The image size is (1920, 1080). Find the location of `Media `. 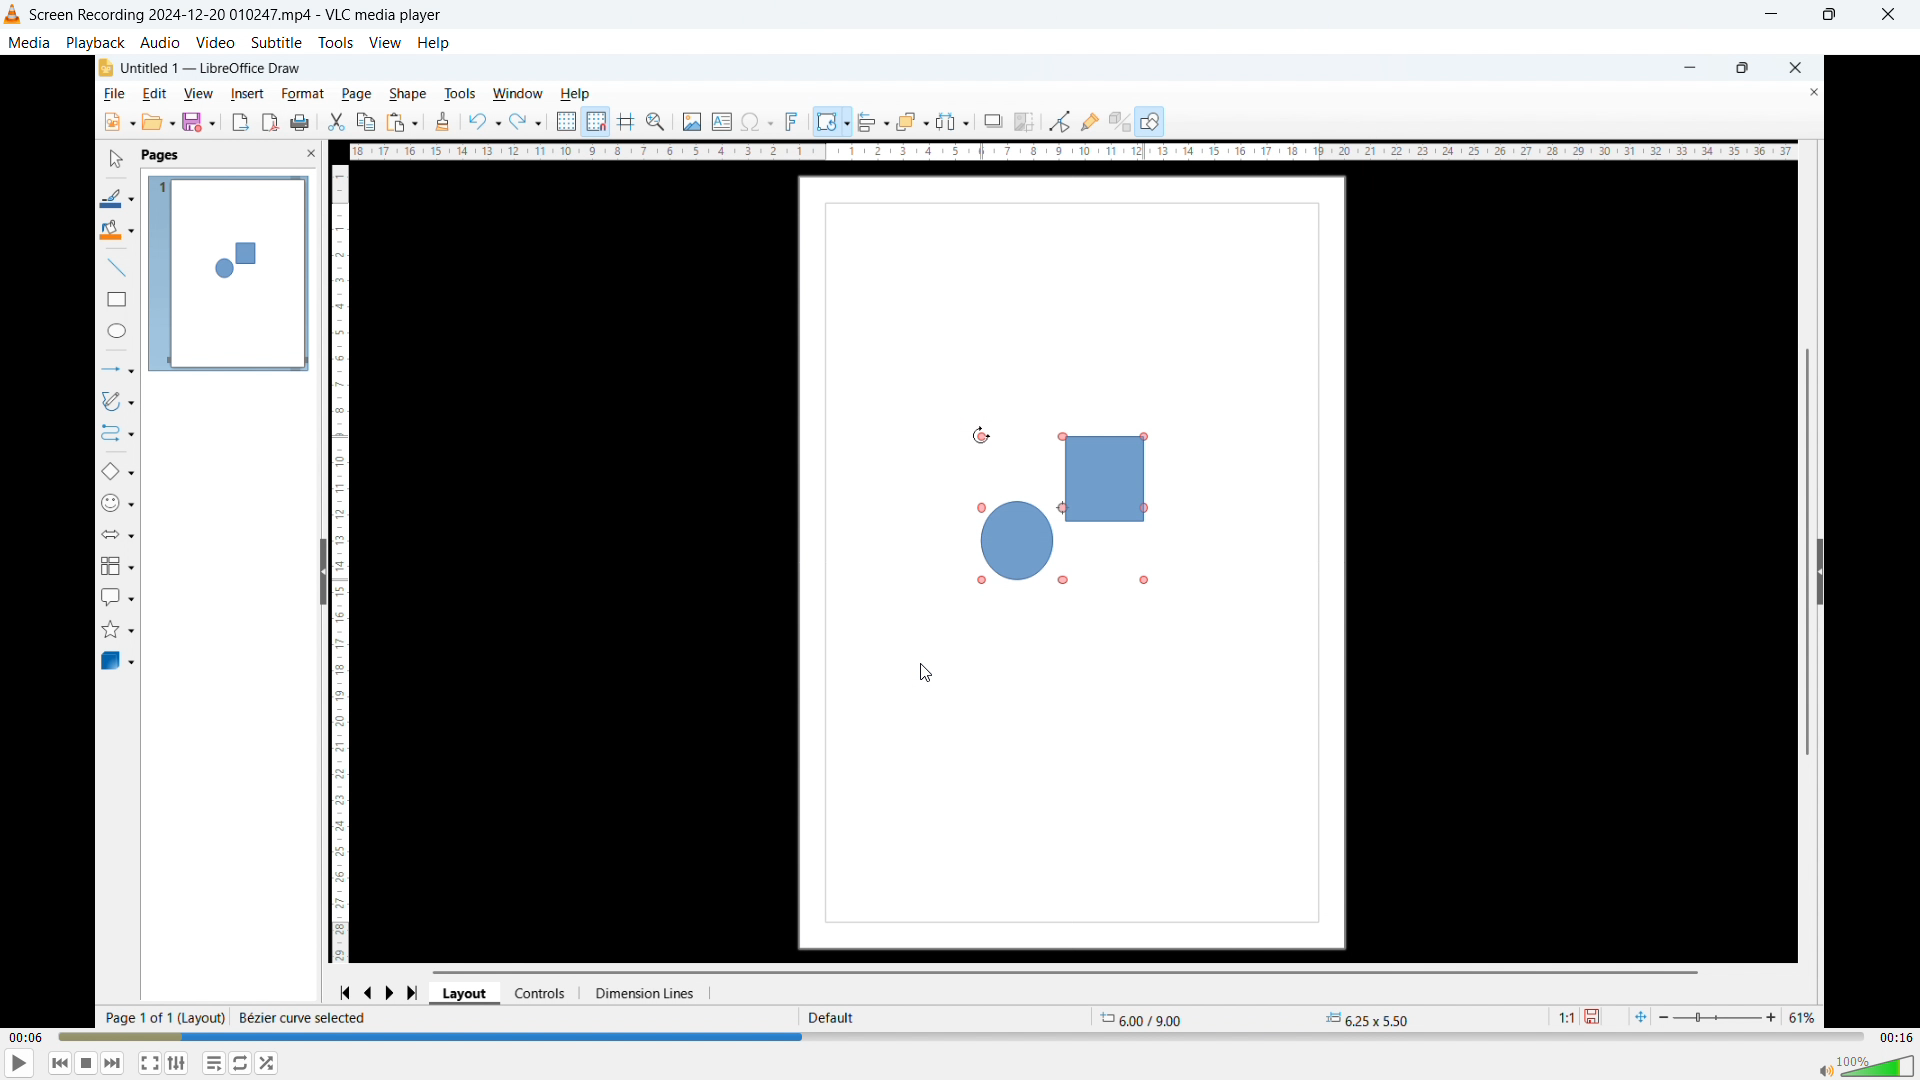

Media  is located at coordinates (28, 43).